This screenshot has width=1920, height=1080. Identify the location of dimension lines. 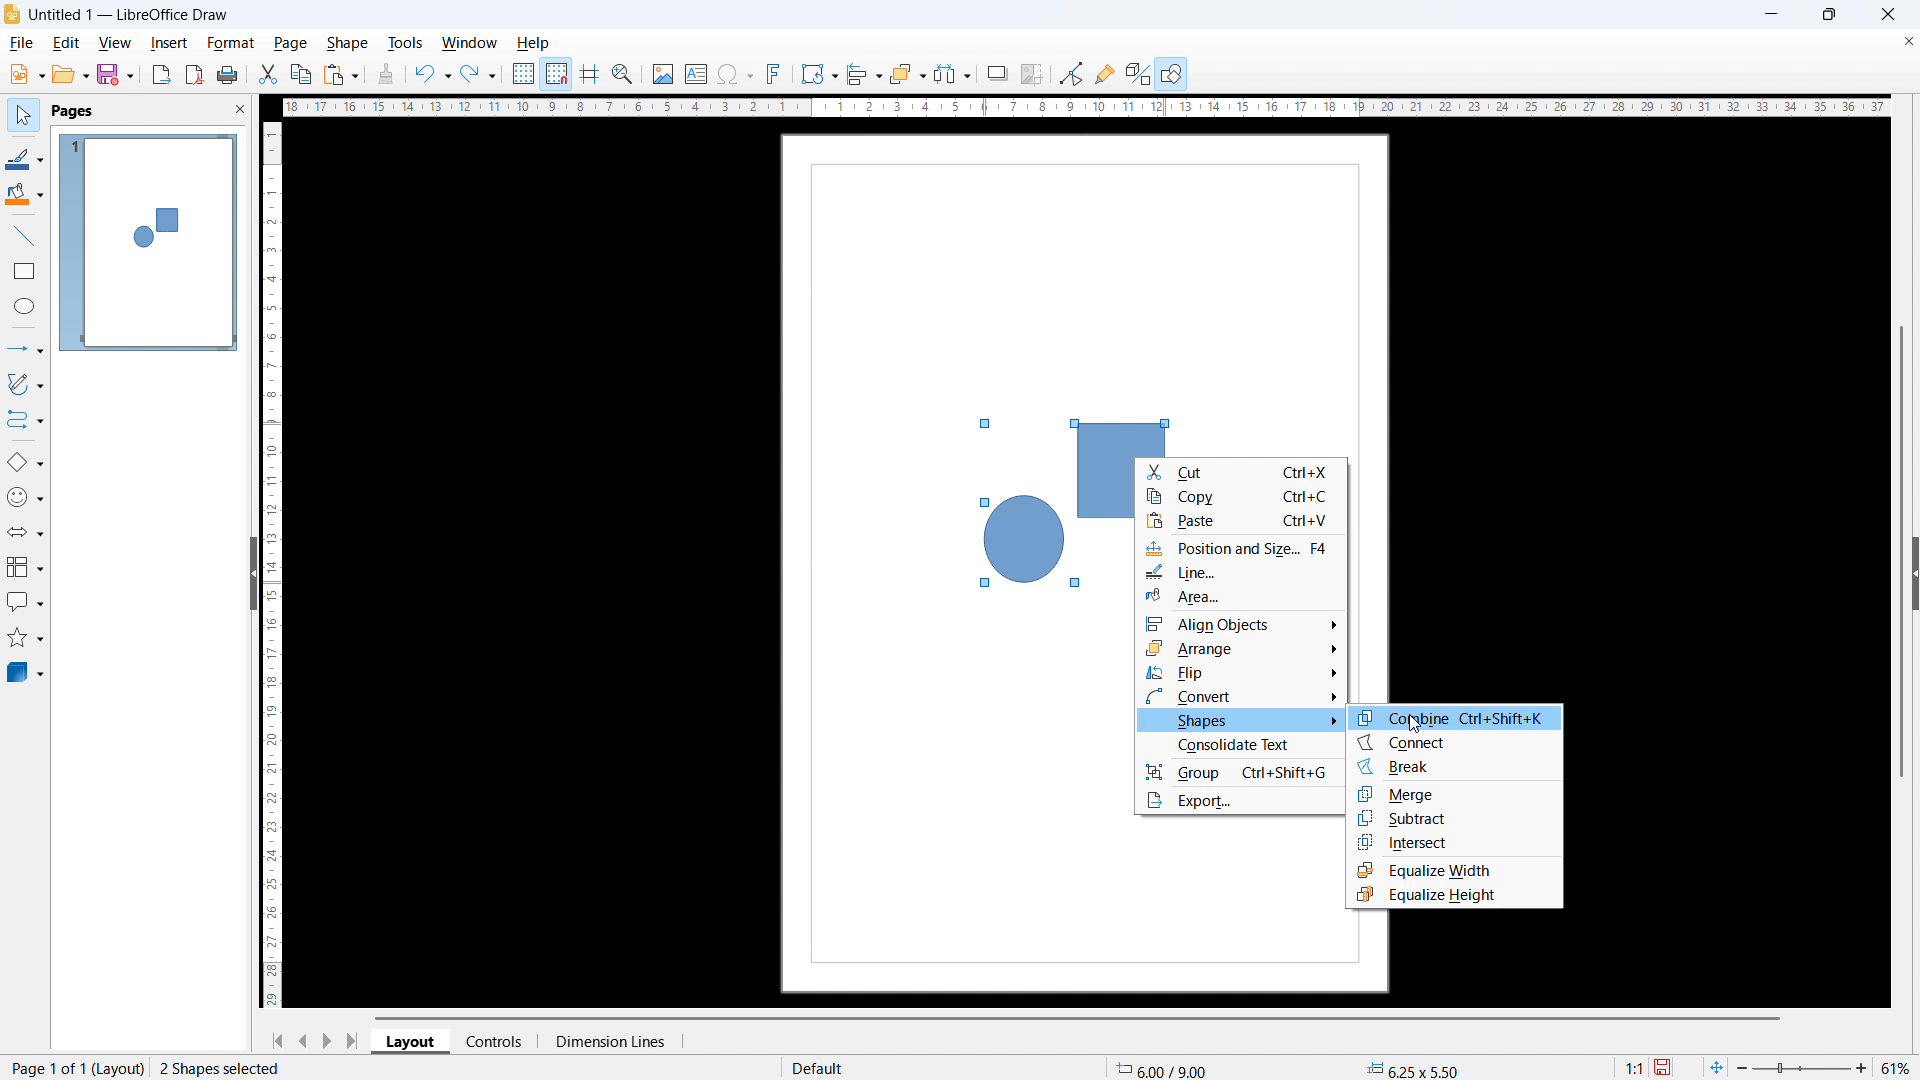
(608, 1042).